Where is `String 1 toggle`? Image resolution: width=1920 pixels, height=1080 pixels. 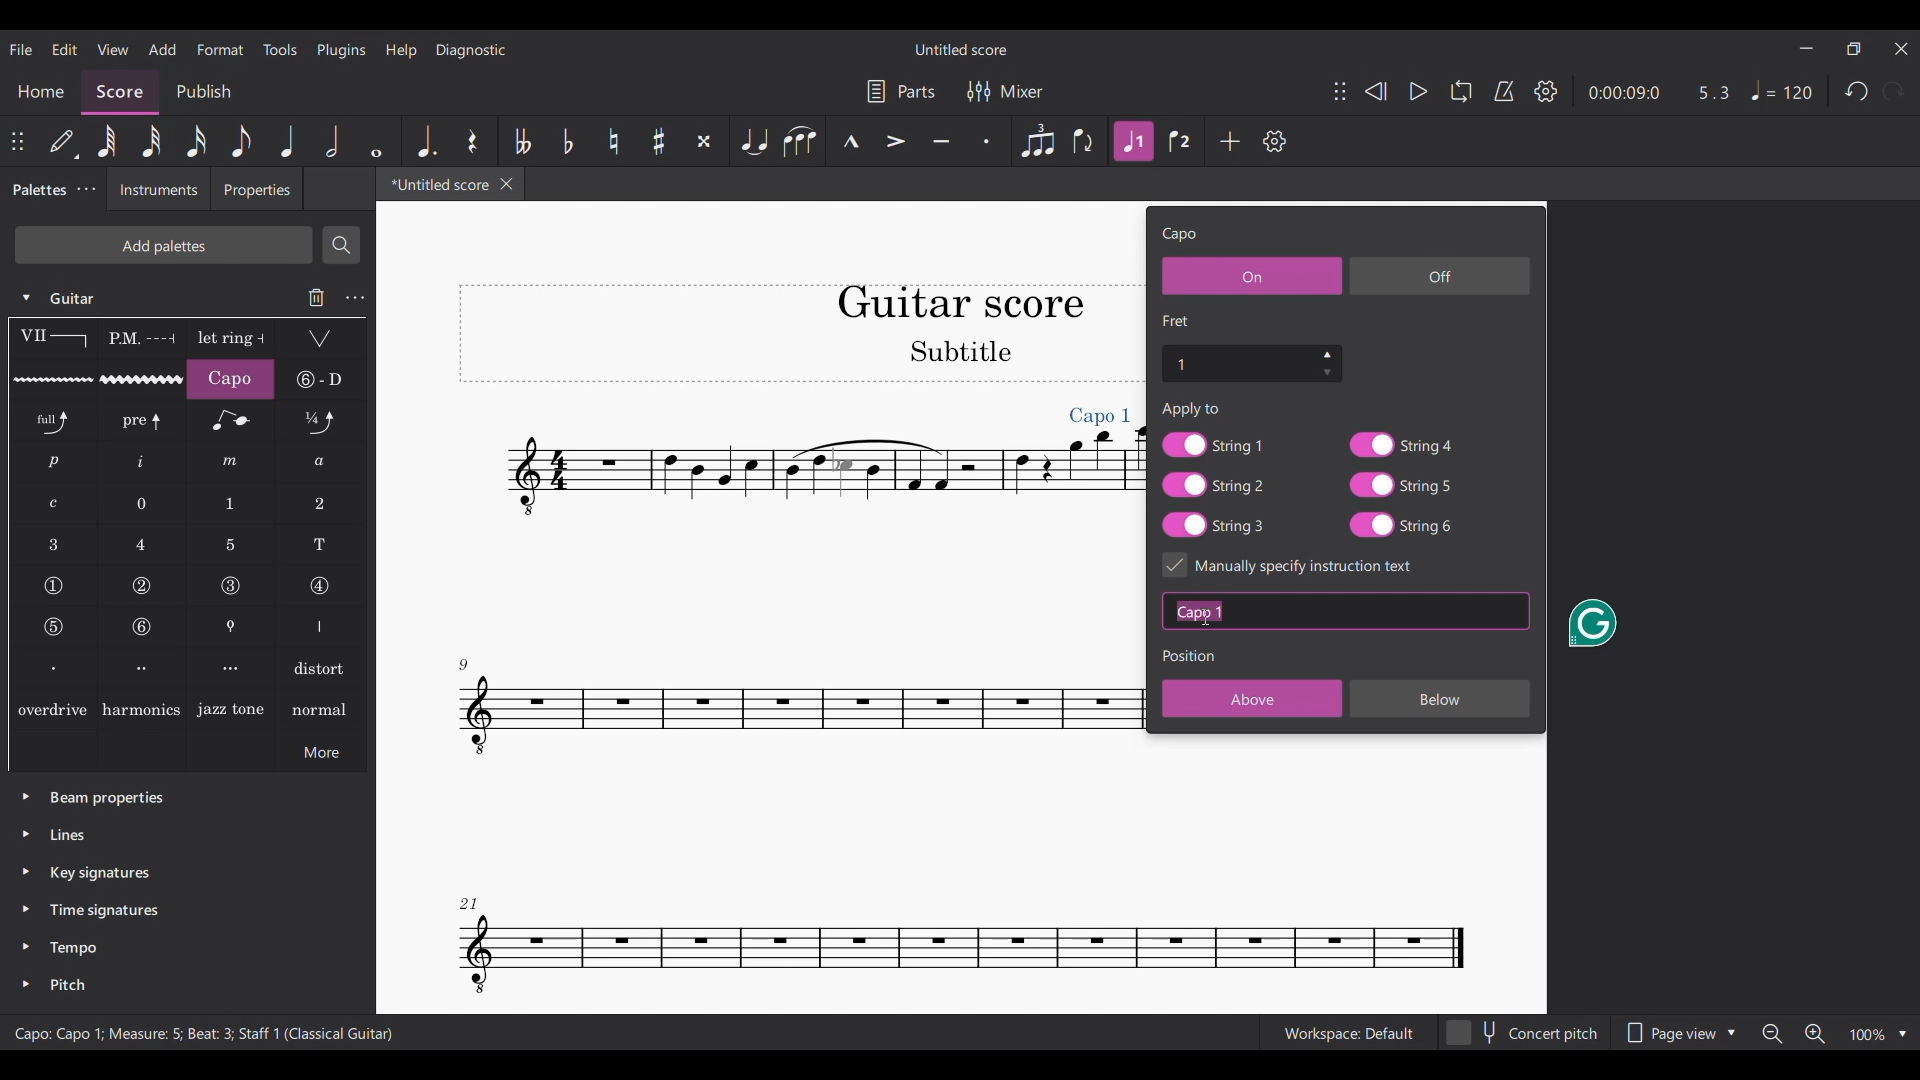
String 1 toggle is located at coordinates (1213, 444).